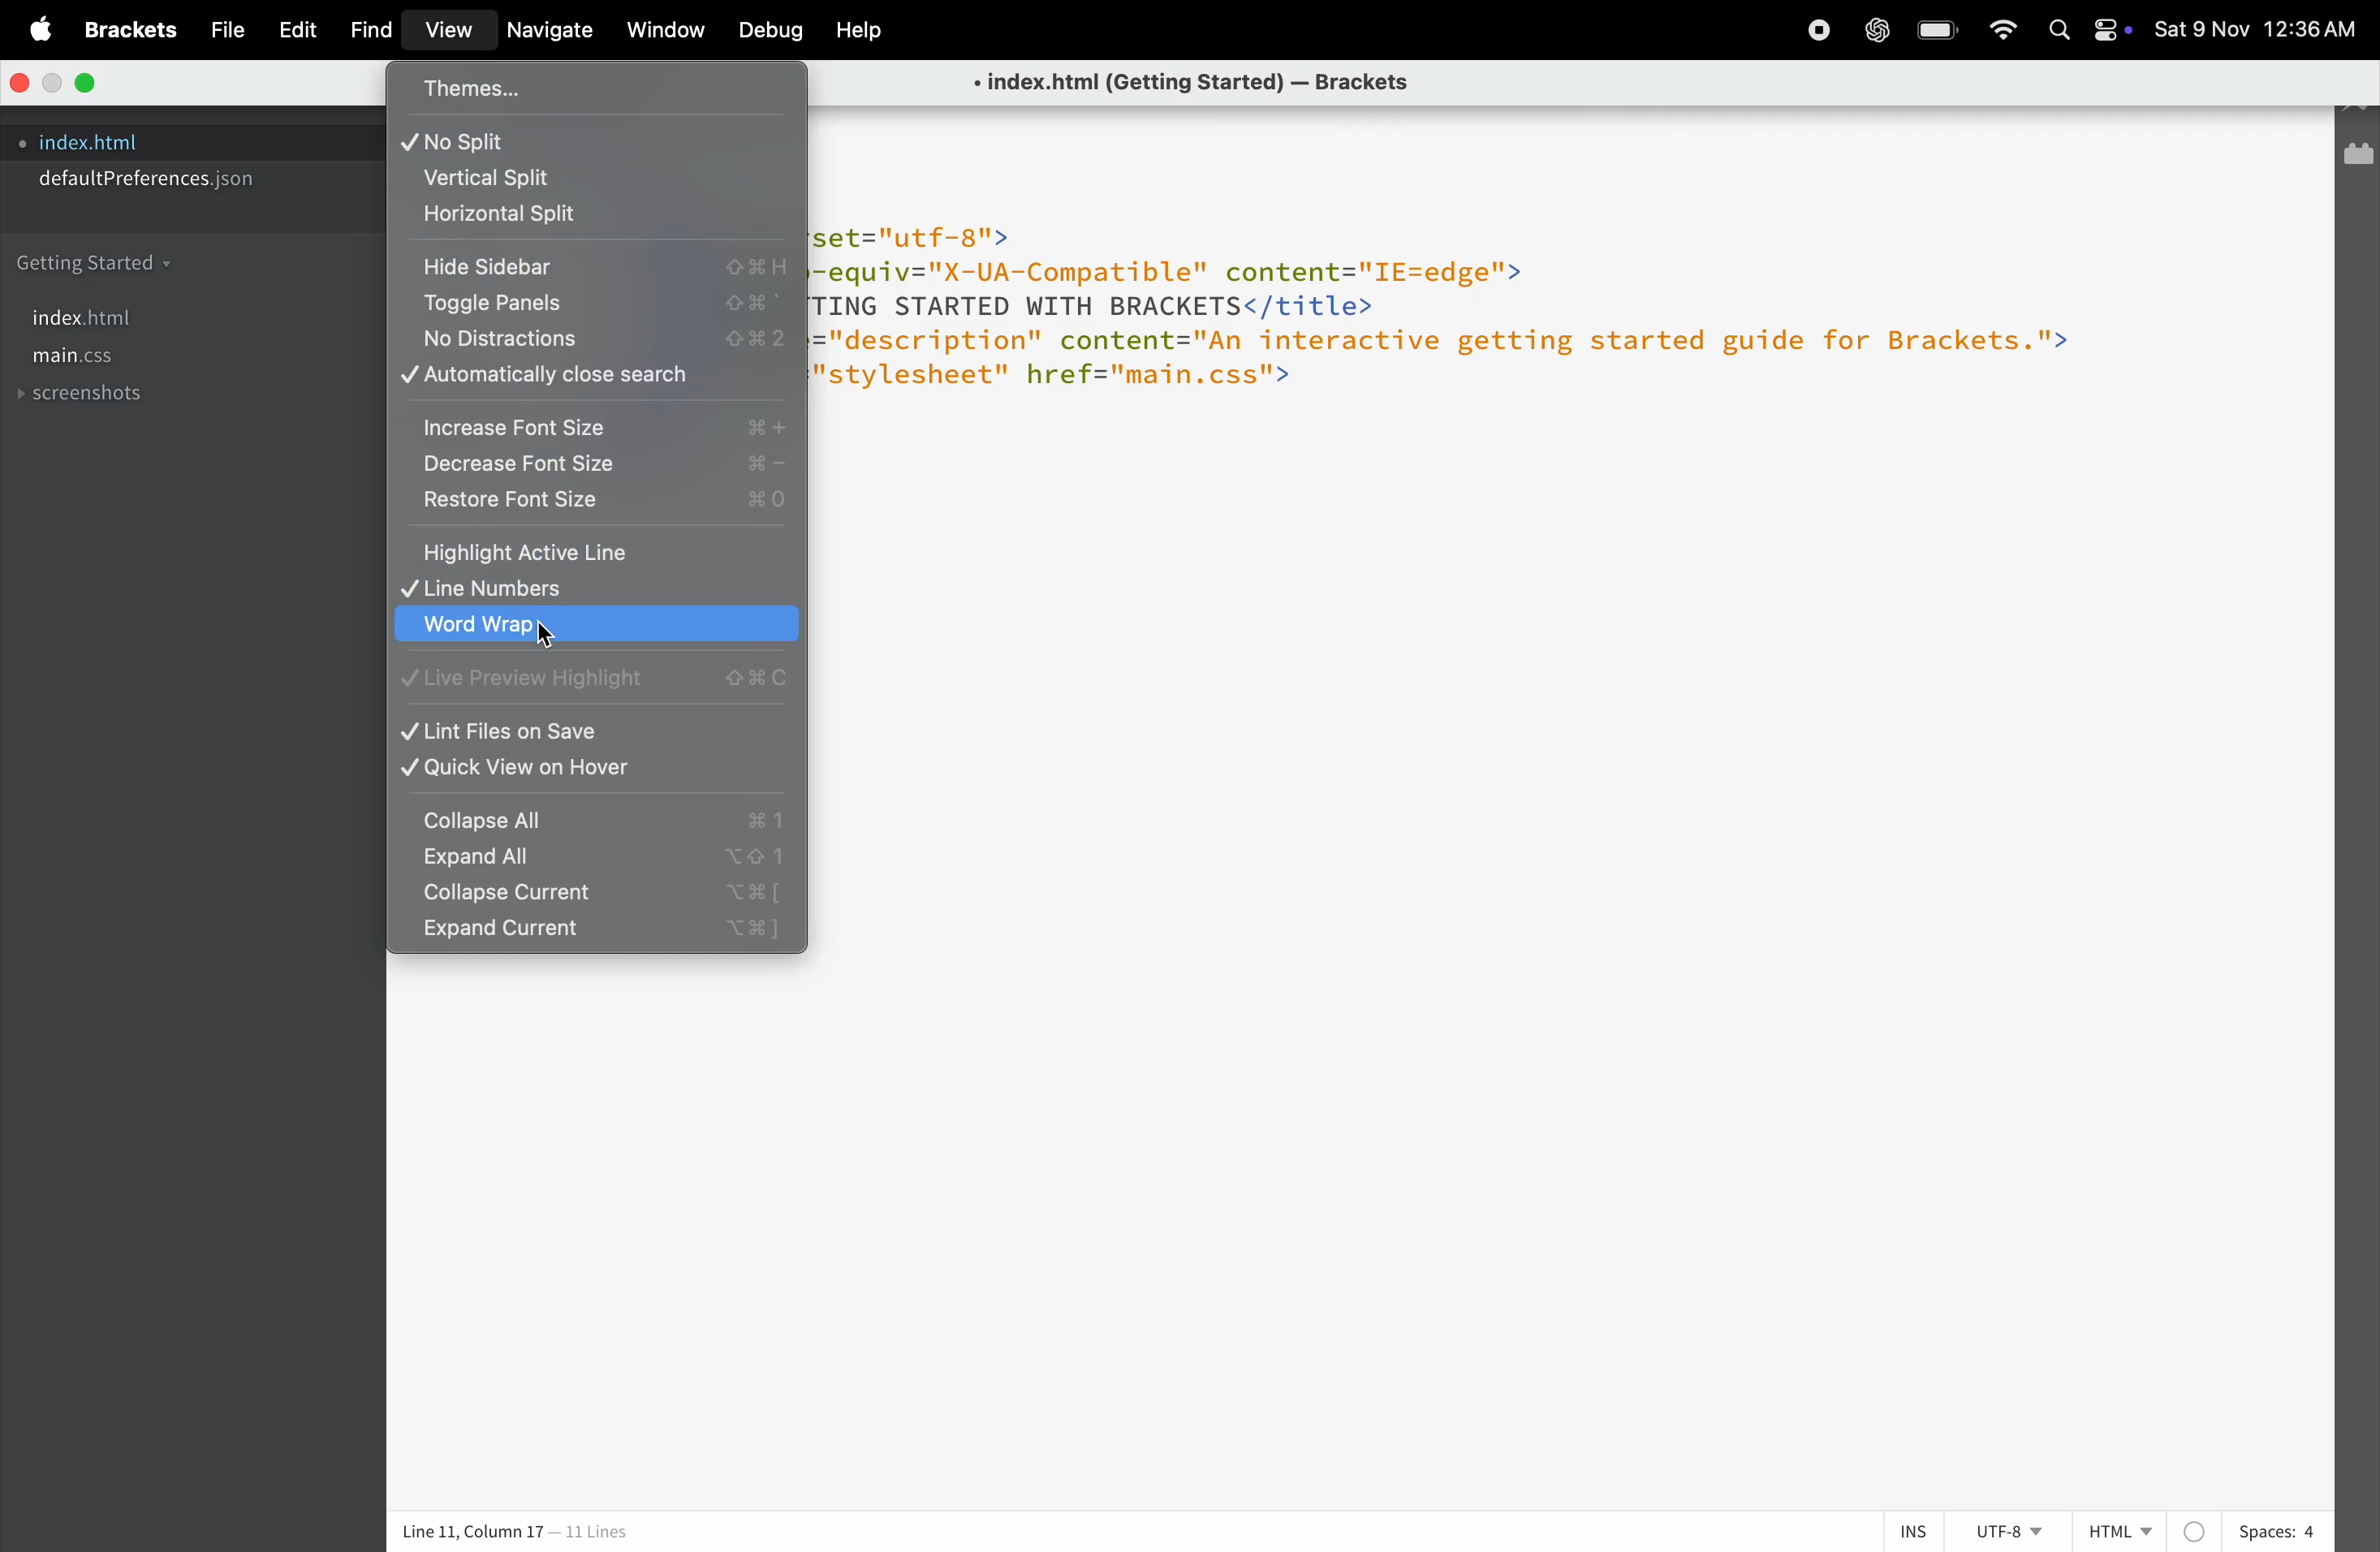  I want to click on collapse all, so click(598, 818).